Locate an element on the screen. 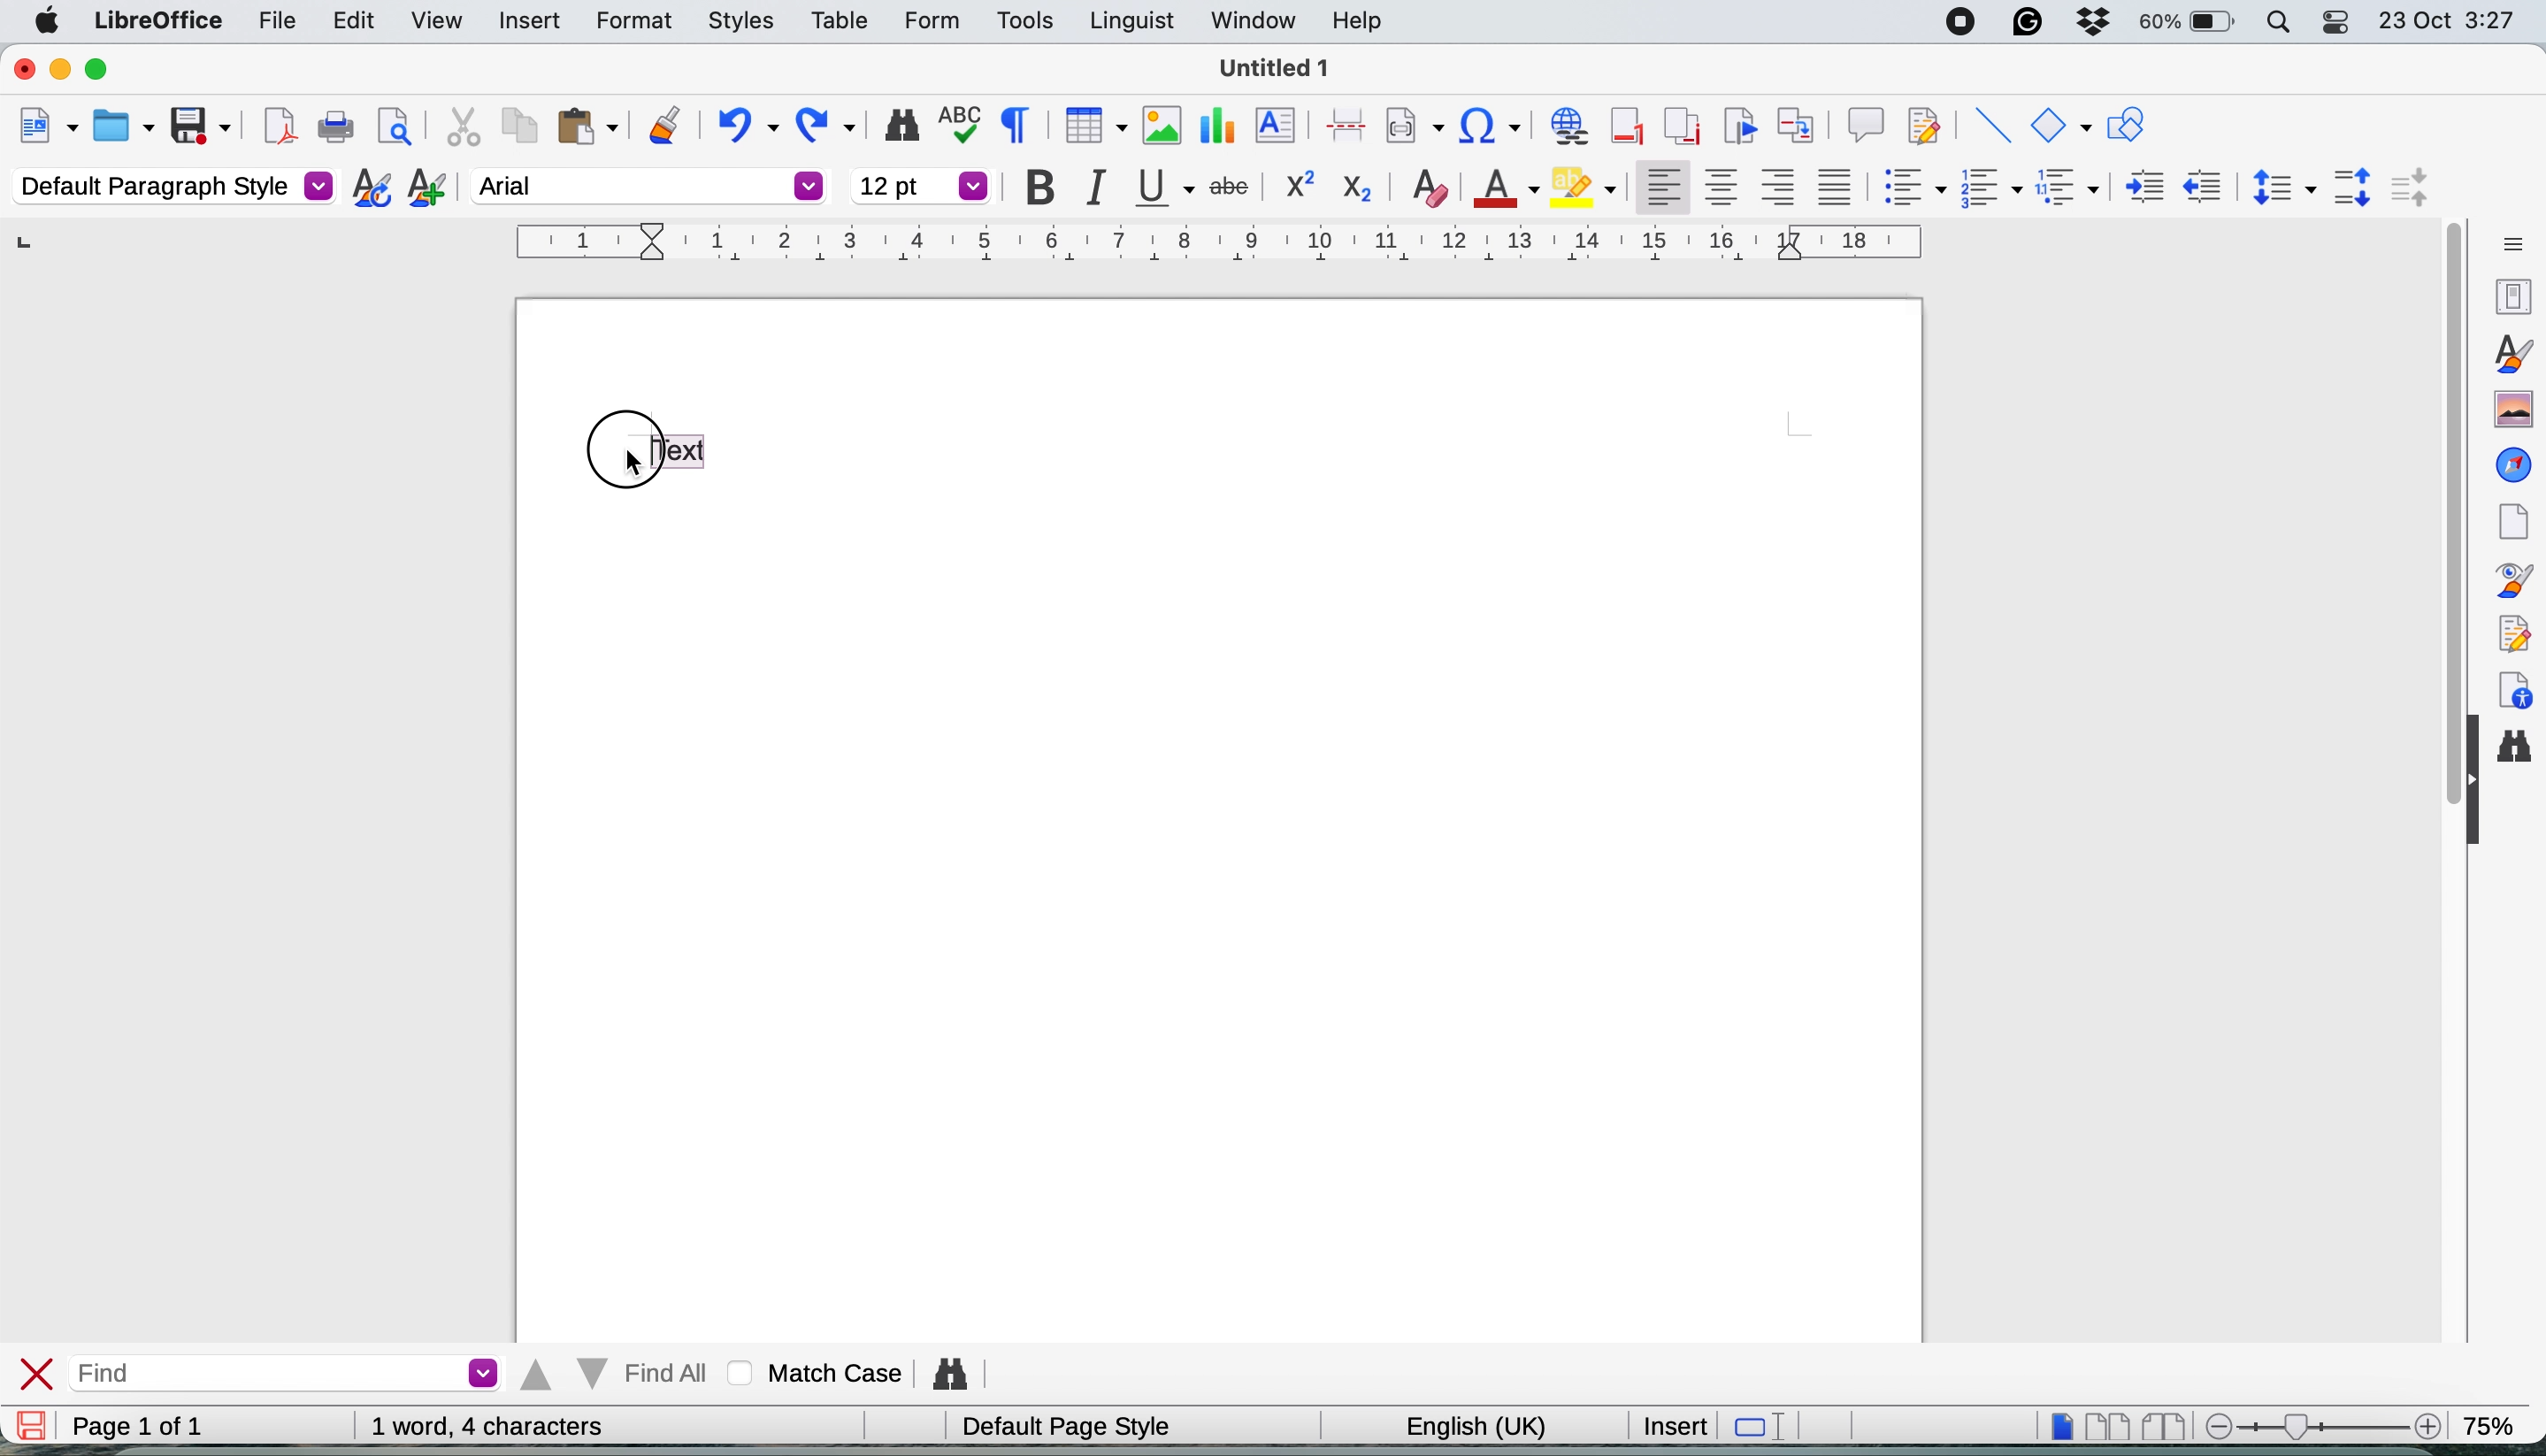  vertical scroll bar is located at coordinates (2444, 464).